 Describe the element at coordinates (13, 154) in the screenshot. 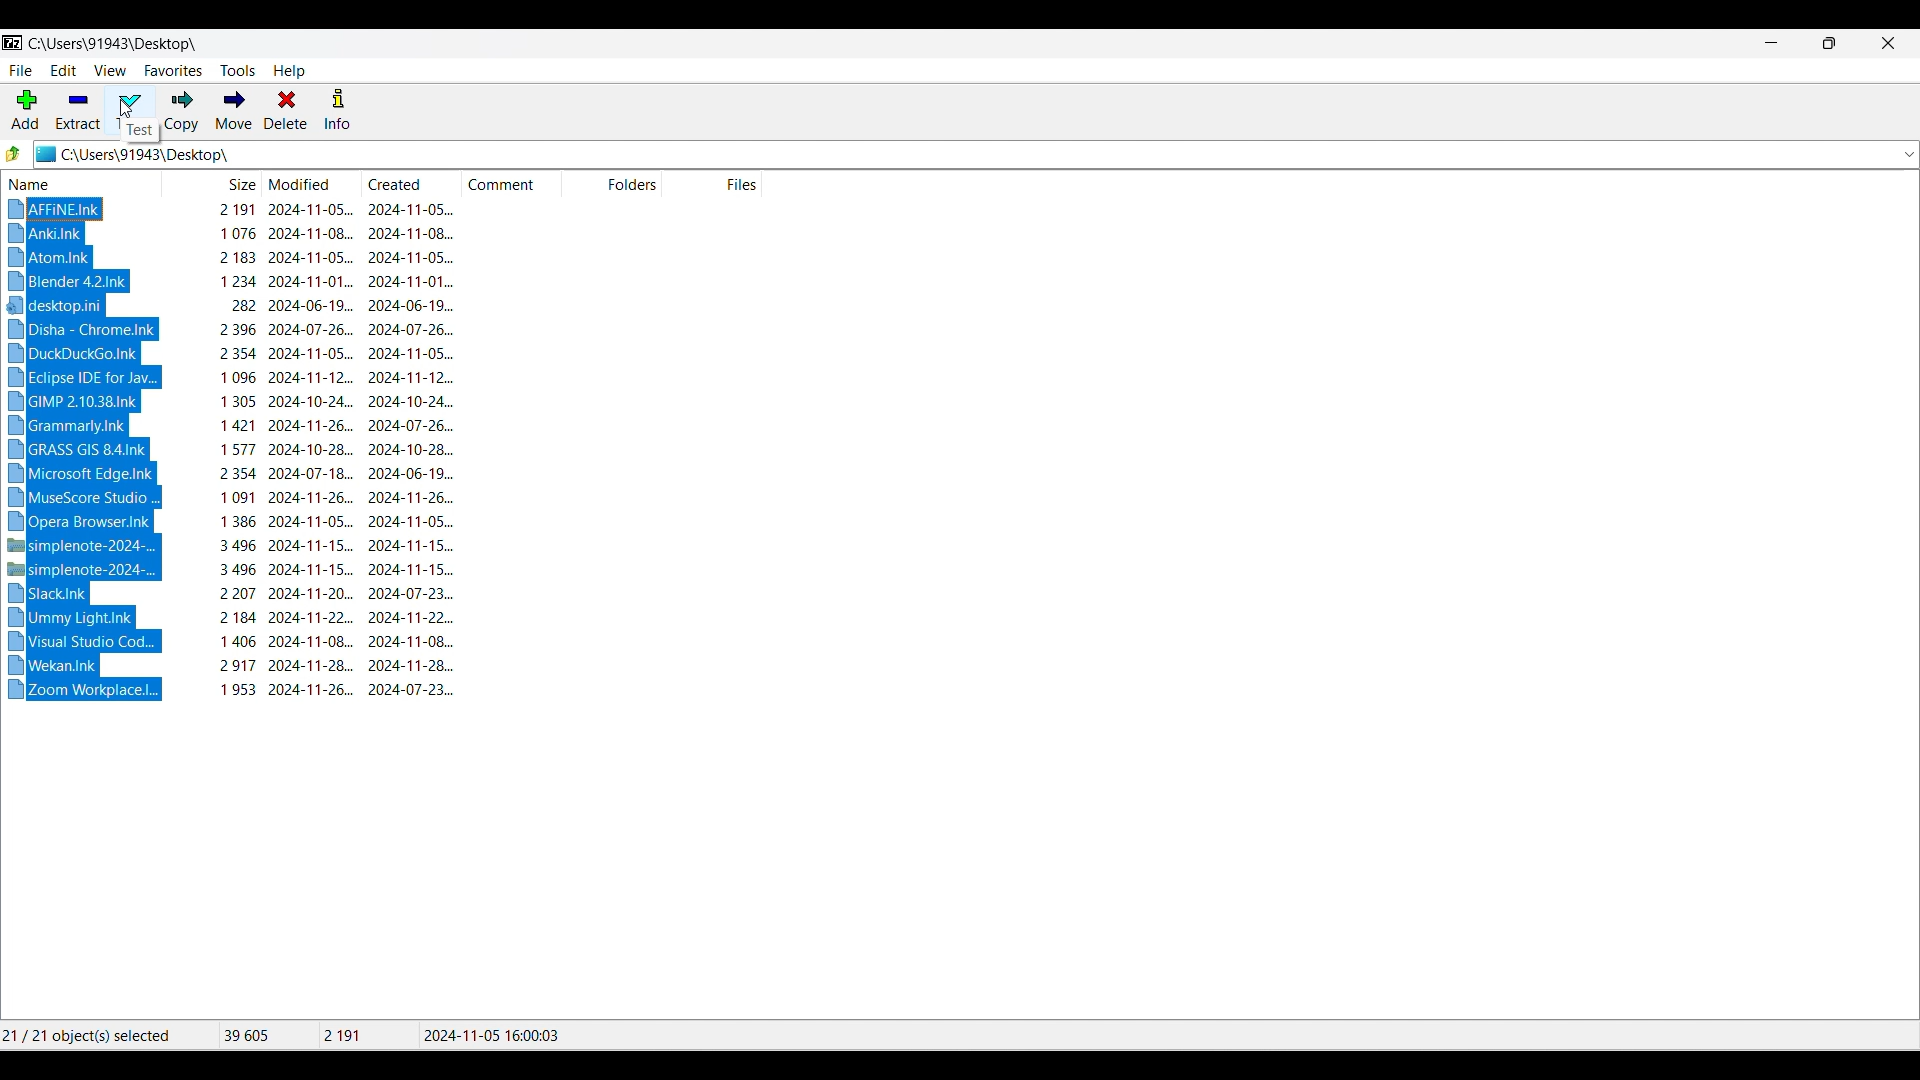

I see `Go to previous folder` at that location.